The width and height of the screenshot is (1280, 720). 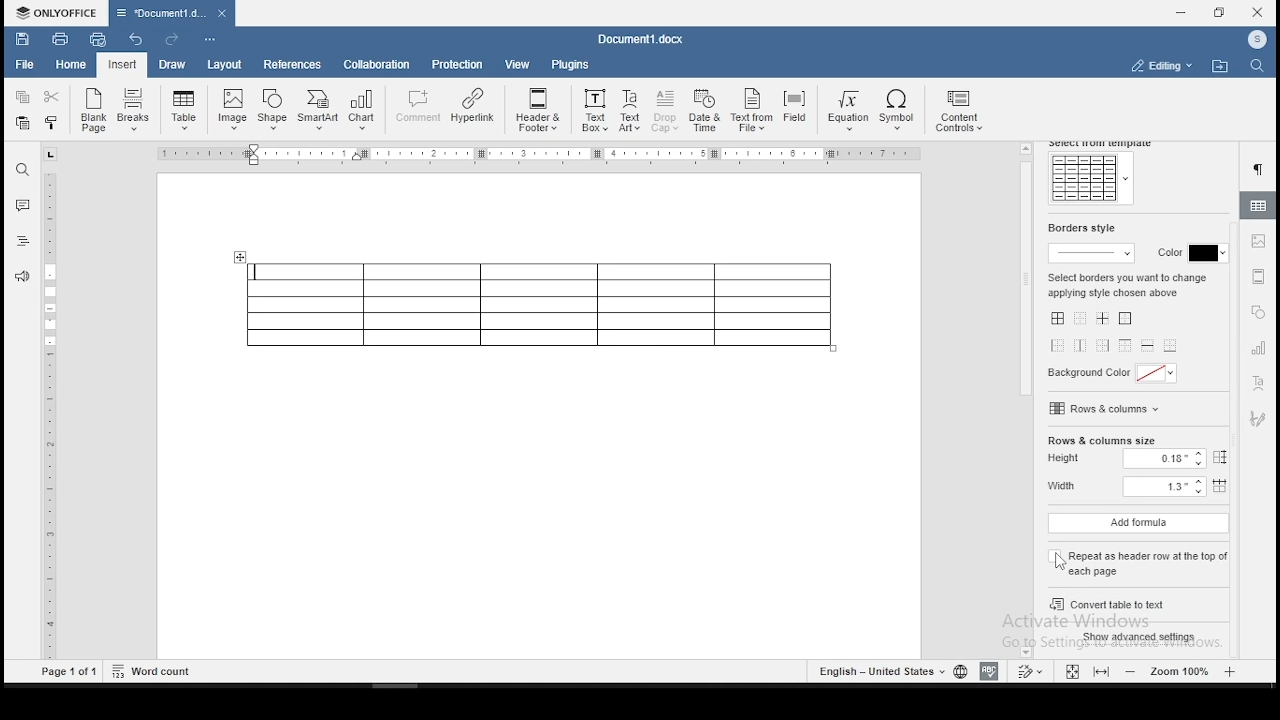 I want to click on height, so click(x=1142, y=460).